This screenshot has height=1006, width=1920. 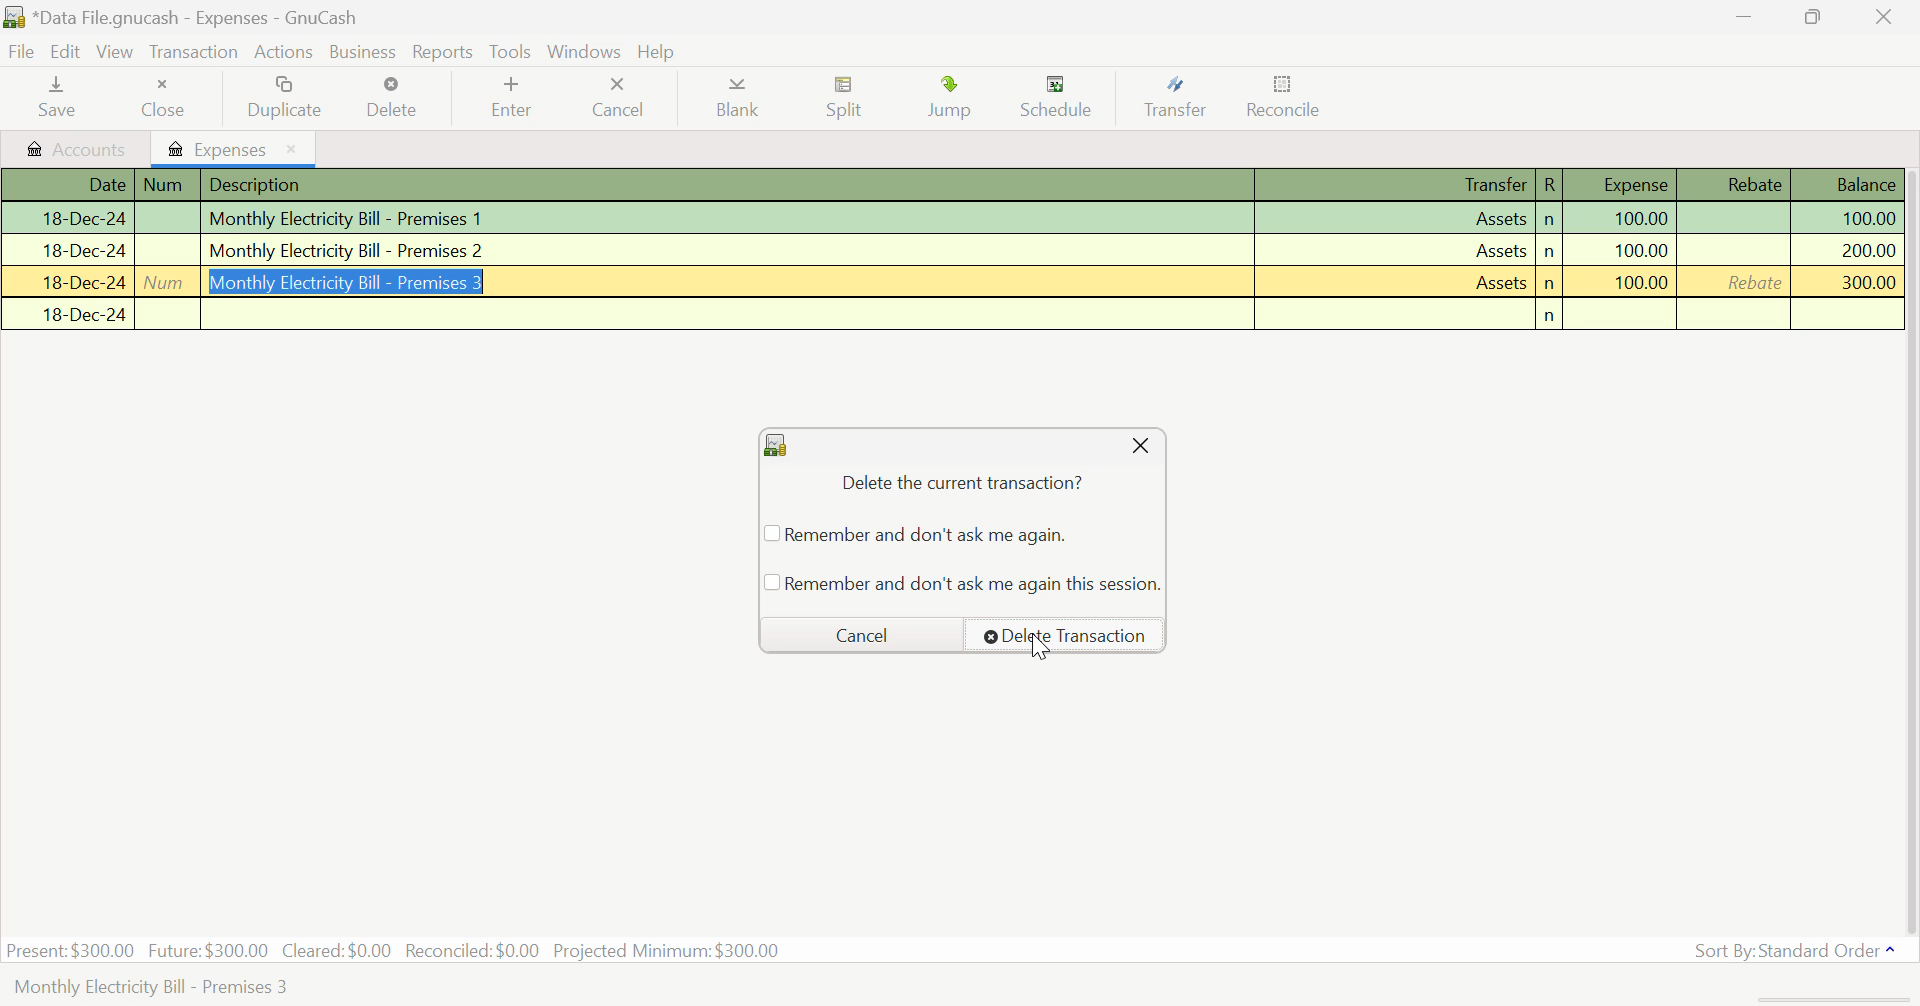 What do you see at coordinates (953, 186) in the screenshot?
I see `Column Headings` at bounding box center [953, 186].